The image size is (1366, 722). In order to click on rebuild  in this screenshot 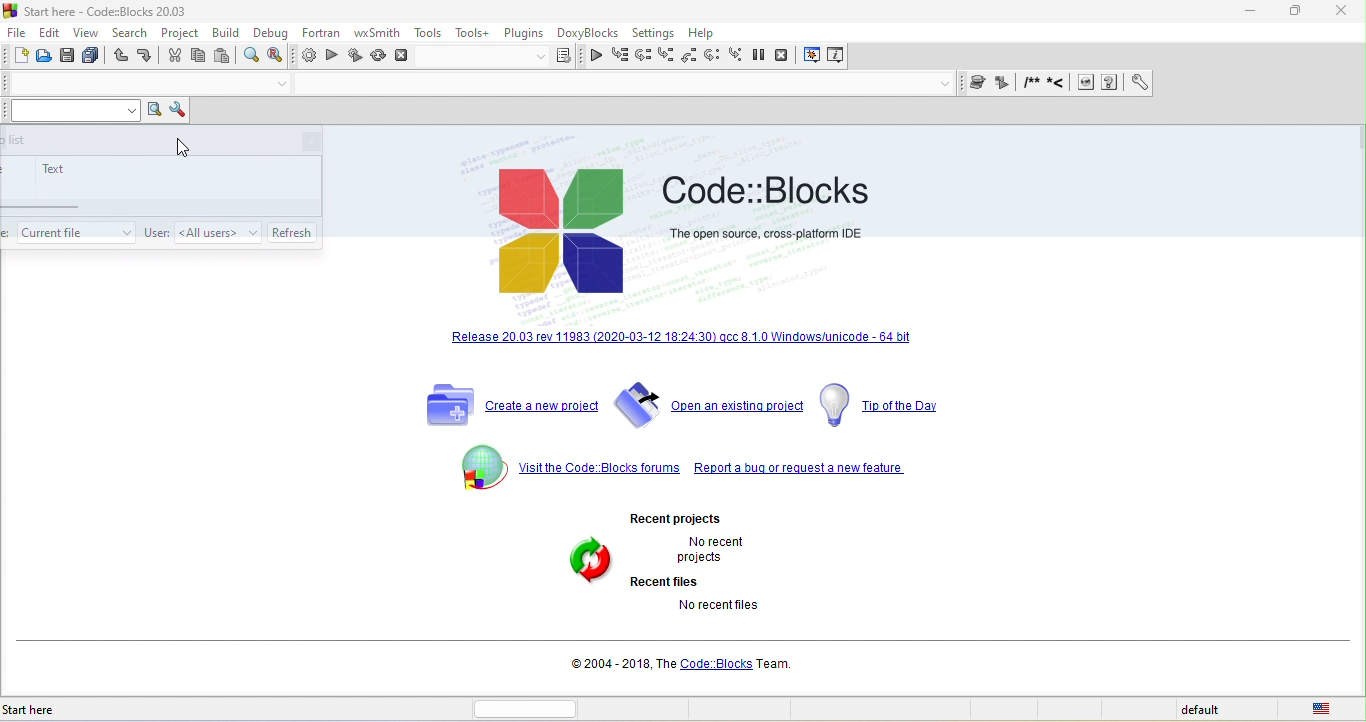, I will do `click(380, 57)`.